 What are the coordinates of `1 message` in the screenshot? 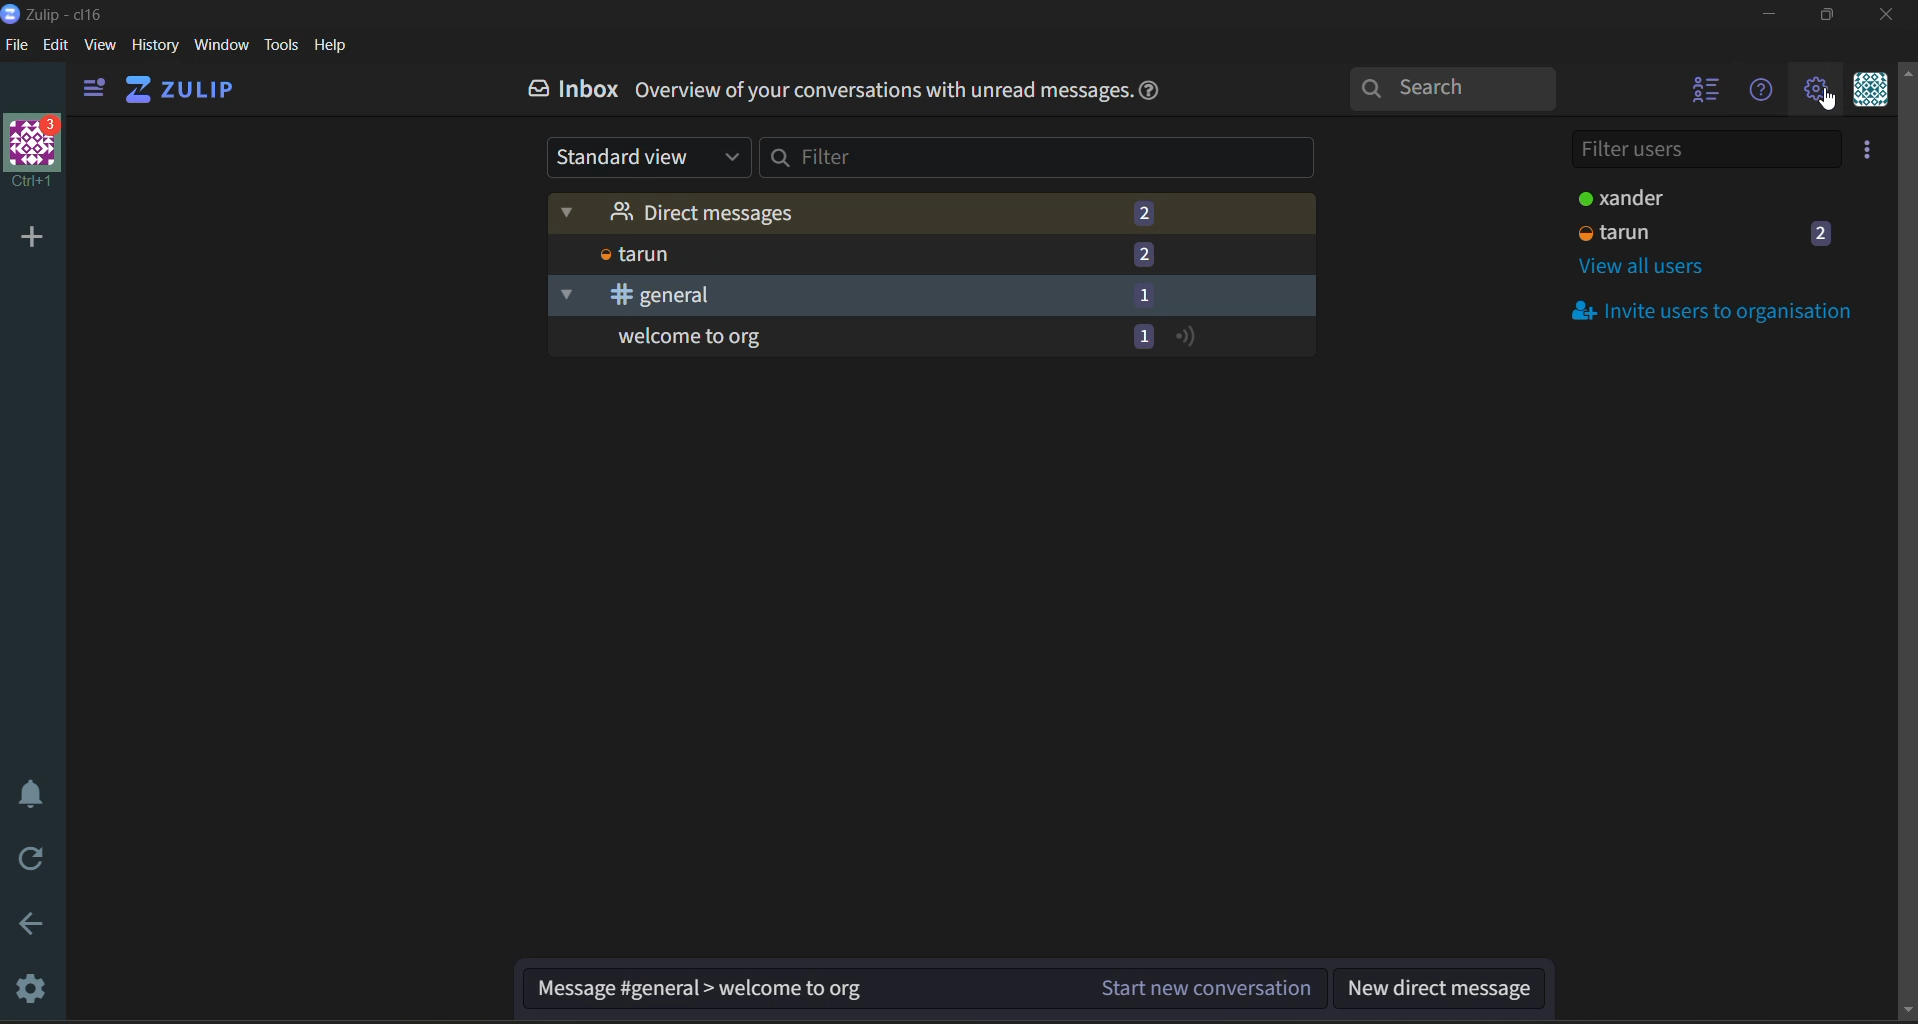 It's located at (1143, 293).